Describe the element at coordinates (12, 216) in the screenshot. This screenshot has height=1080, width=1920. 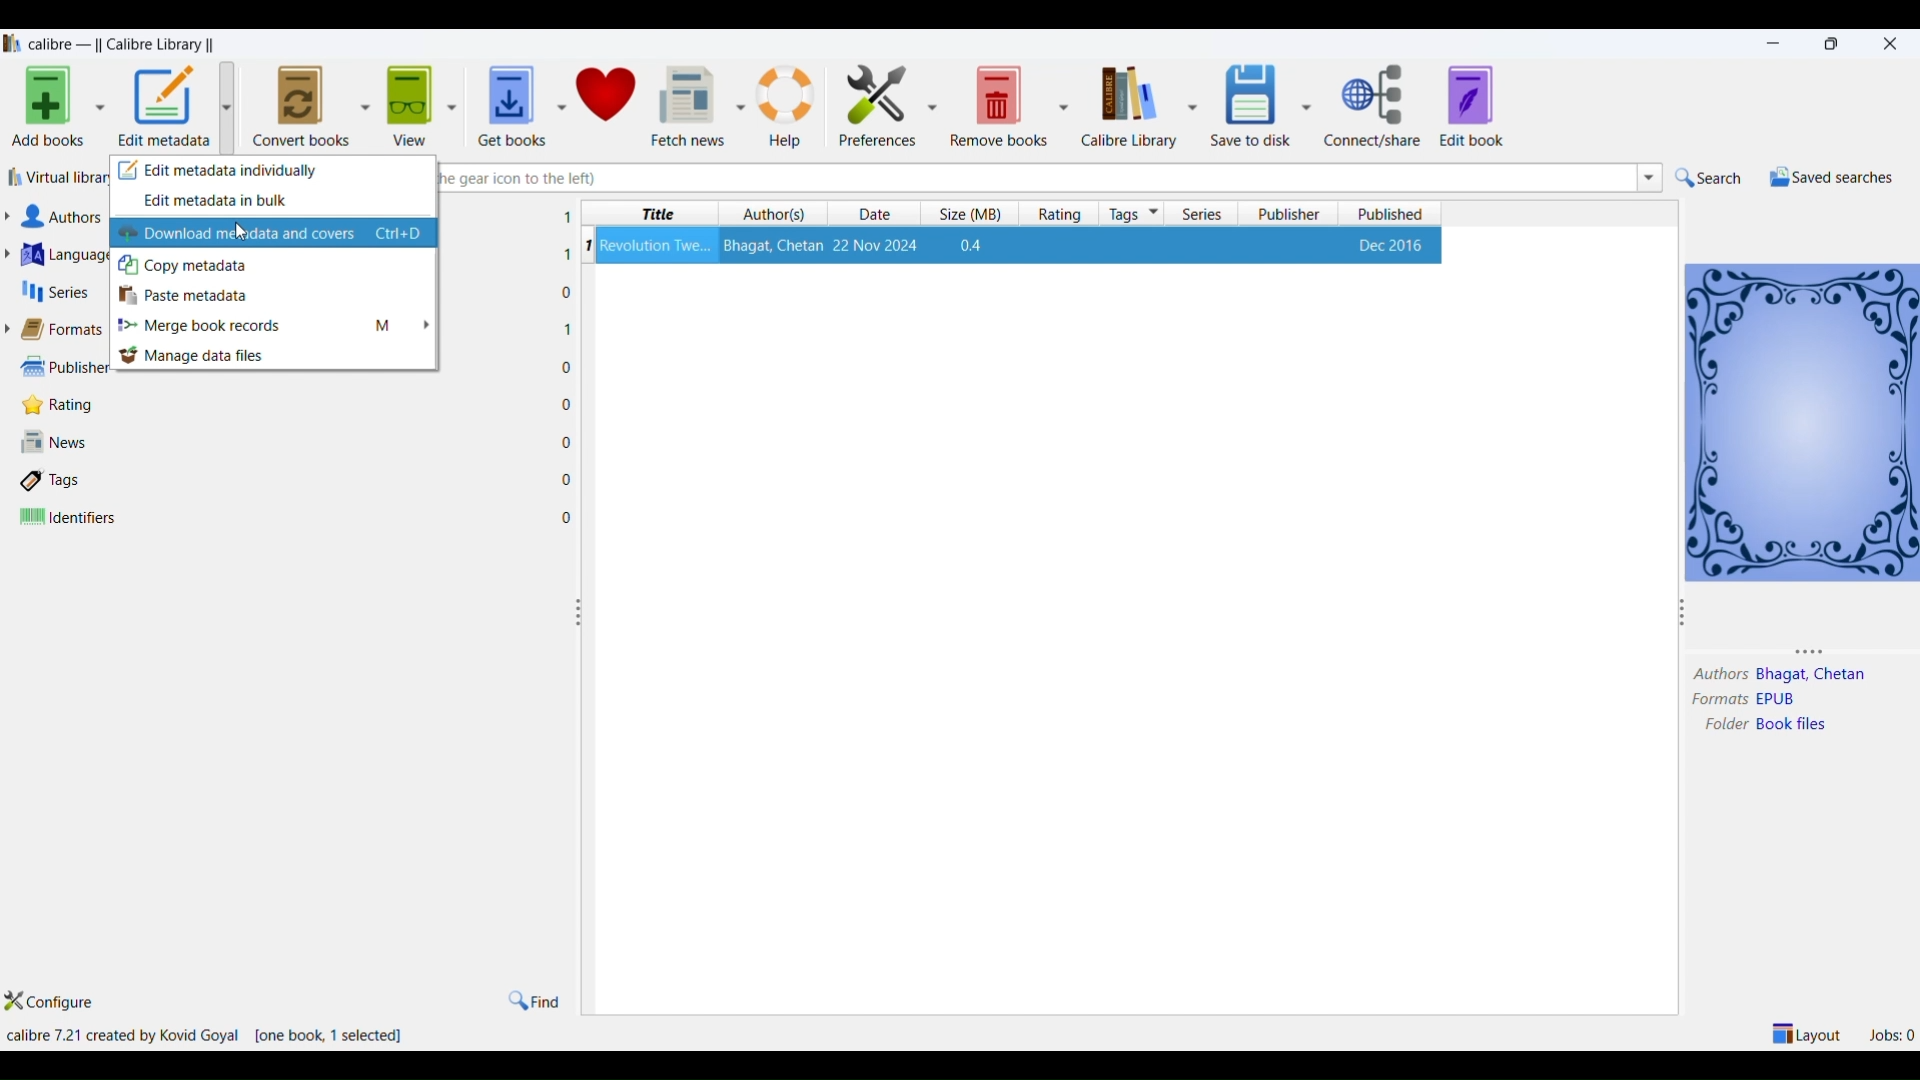
I see `view all authors dropdown button` at that location.